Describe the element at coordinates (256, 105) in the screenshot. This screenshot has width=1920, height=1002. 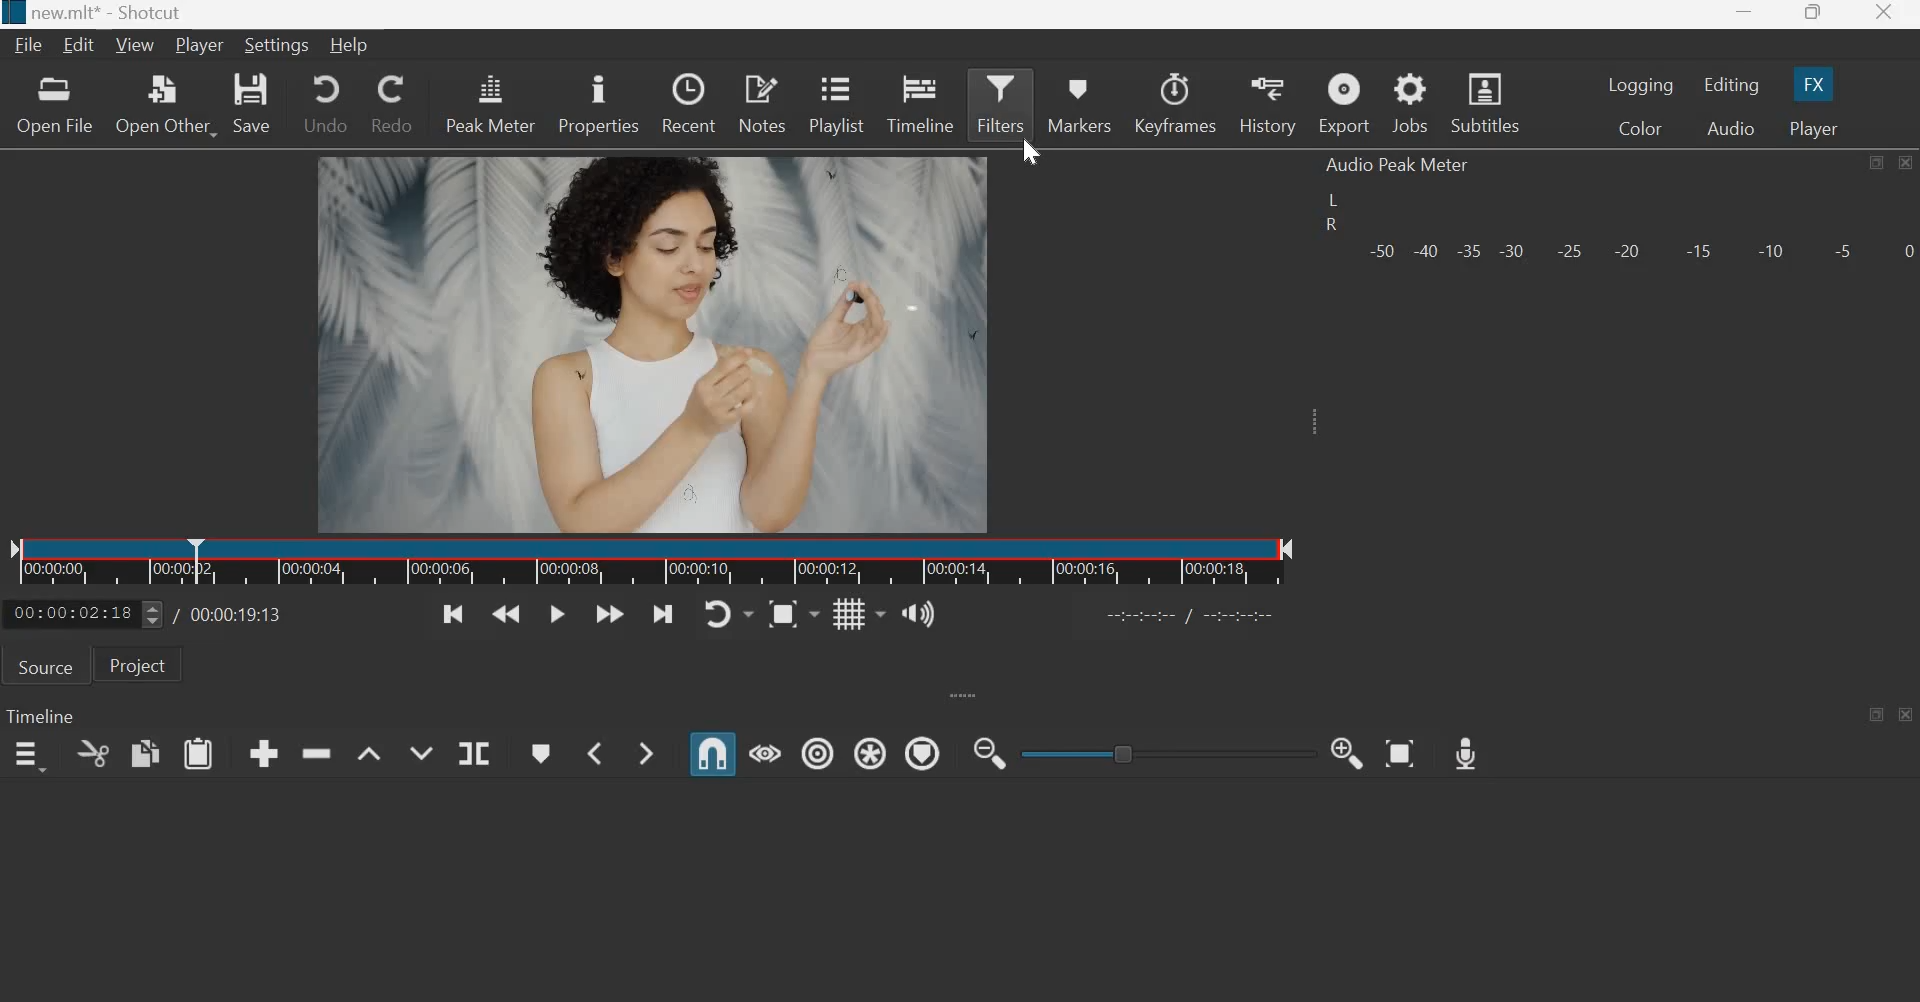
I see `save` at that location.